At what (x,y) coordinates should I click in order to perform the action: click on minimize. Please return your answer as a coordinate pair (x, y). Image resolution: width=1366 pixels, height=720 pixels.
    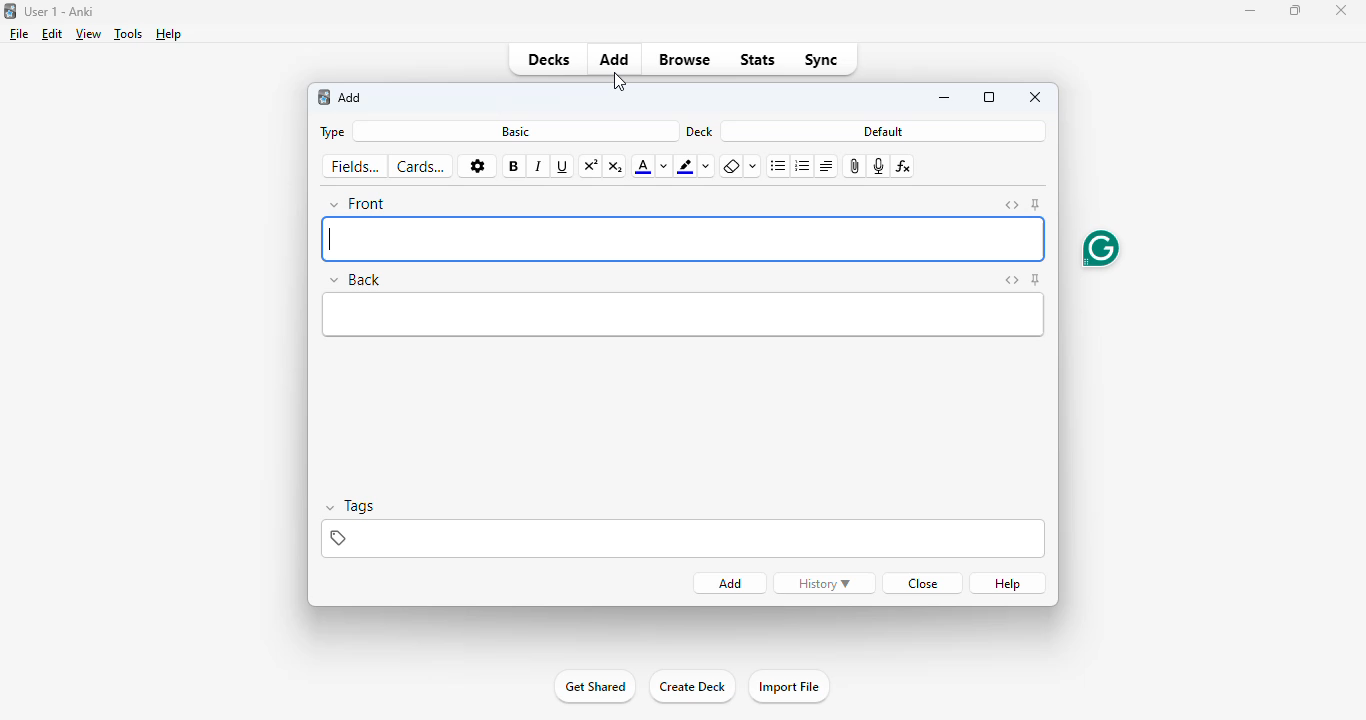
    Looking at the image, I should click on (1249, 11).